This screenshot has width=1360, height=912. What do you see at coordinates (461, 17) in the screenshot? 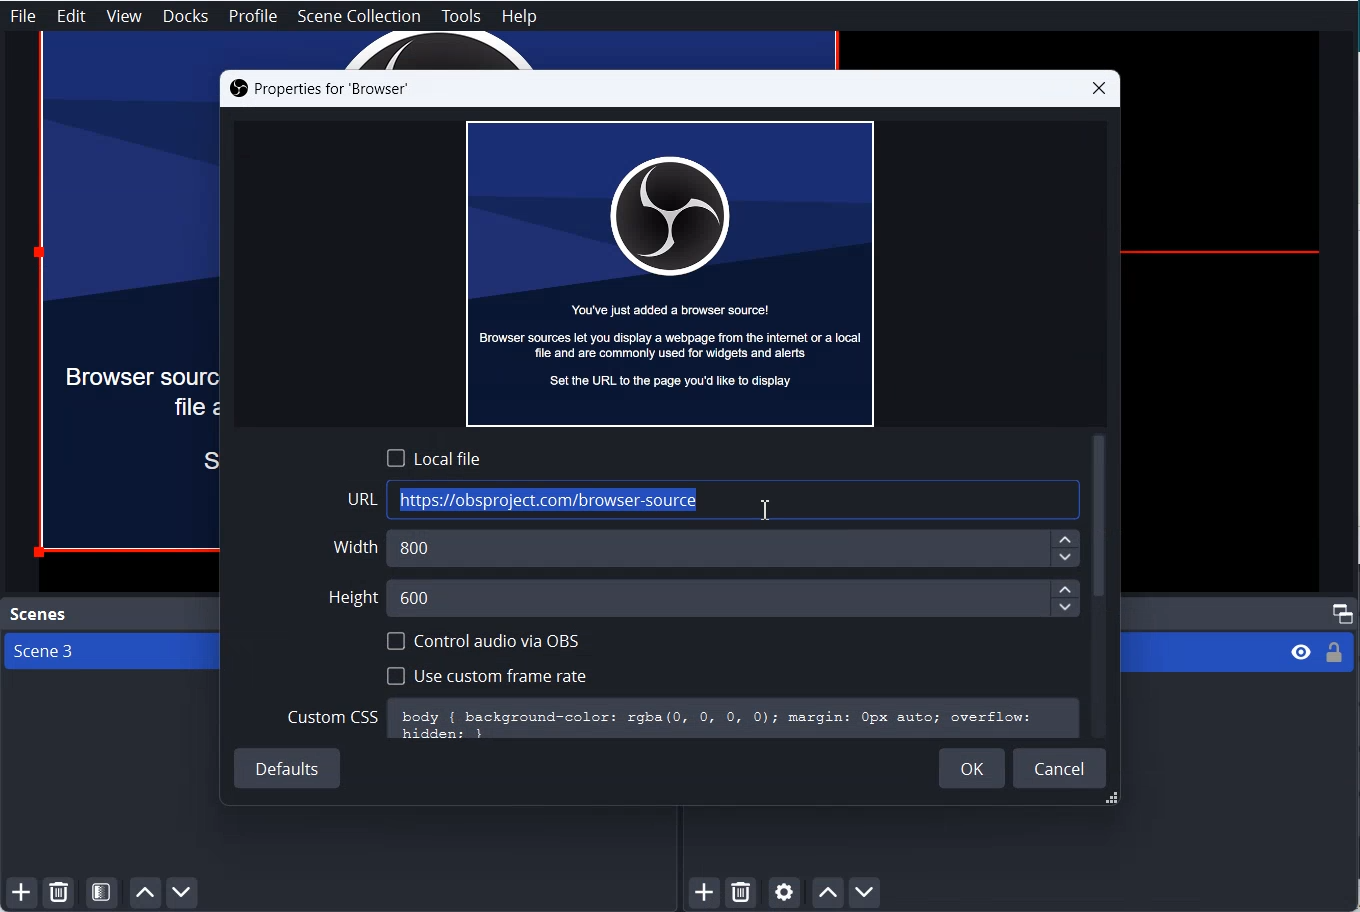
I see `Tools` at bounding box center [461, 17].